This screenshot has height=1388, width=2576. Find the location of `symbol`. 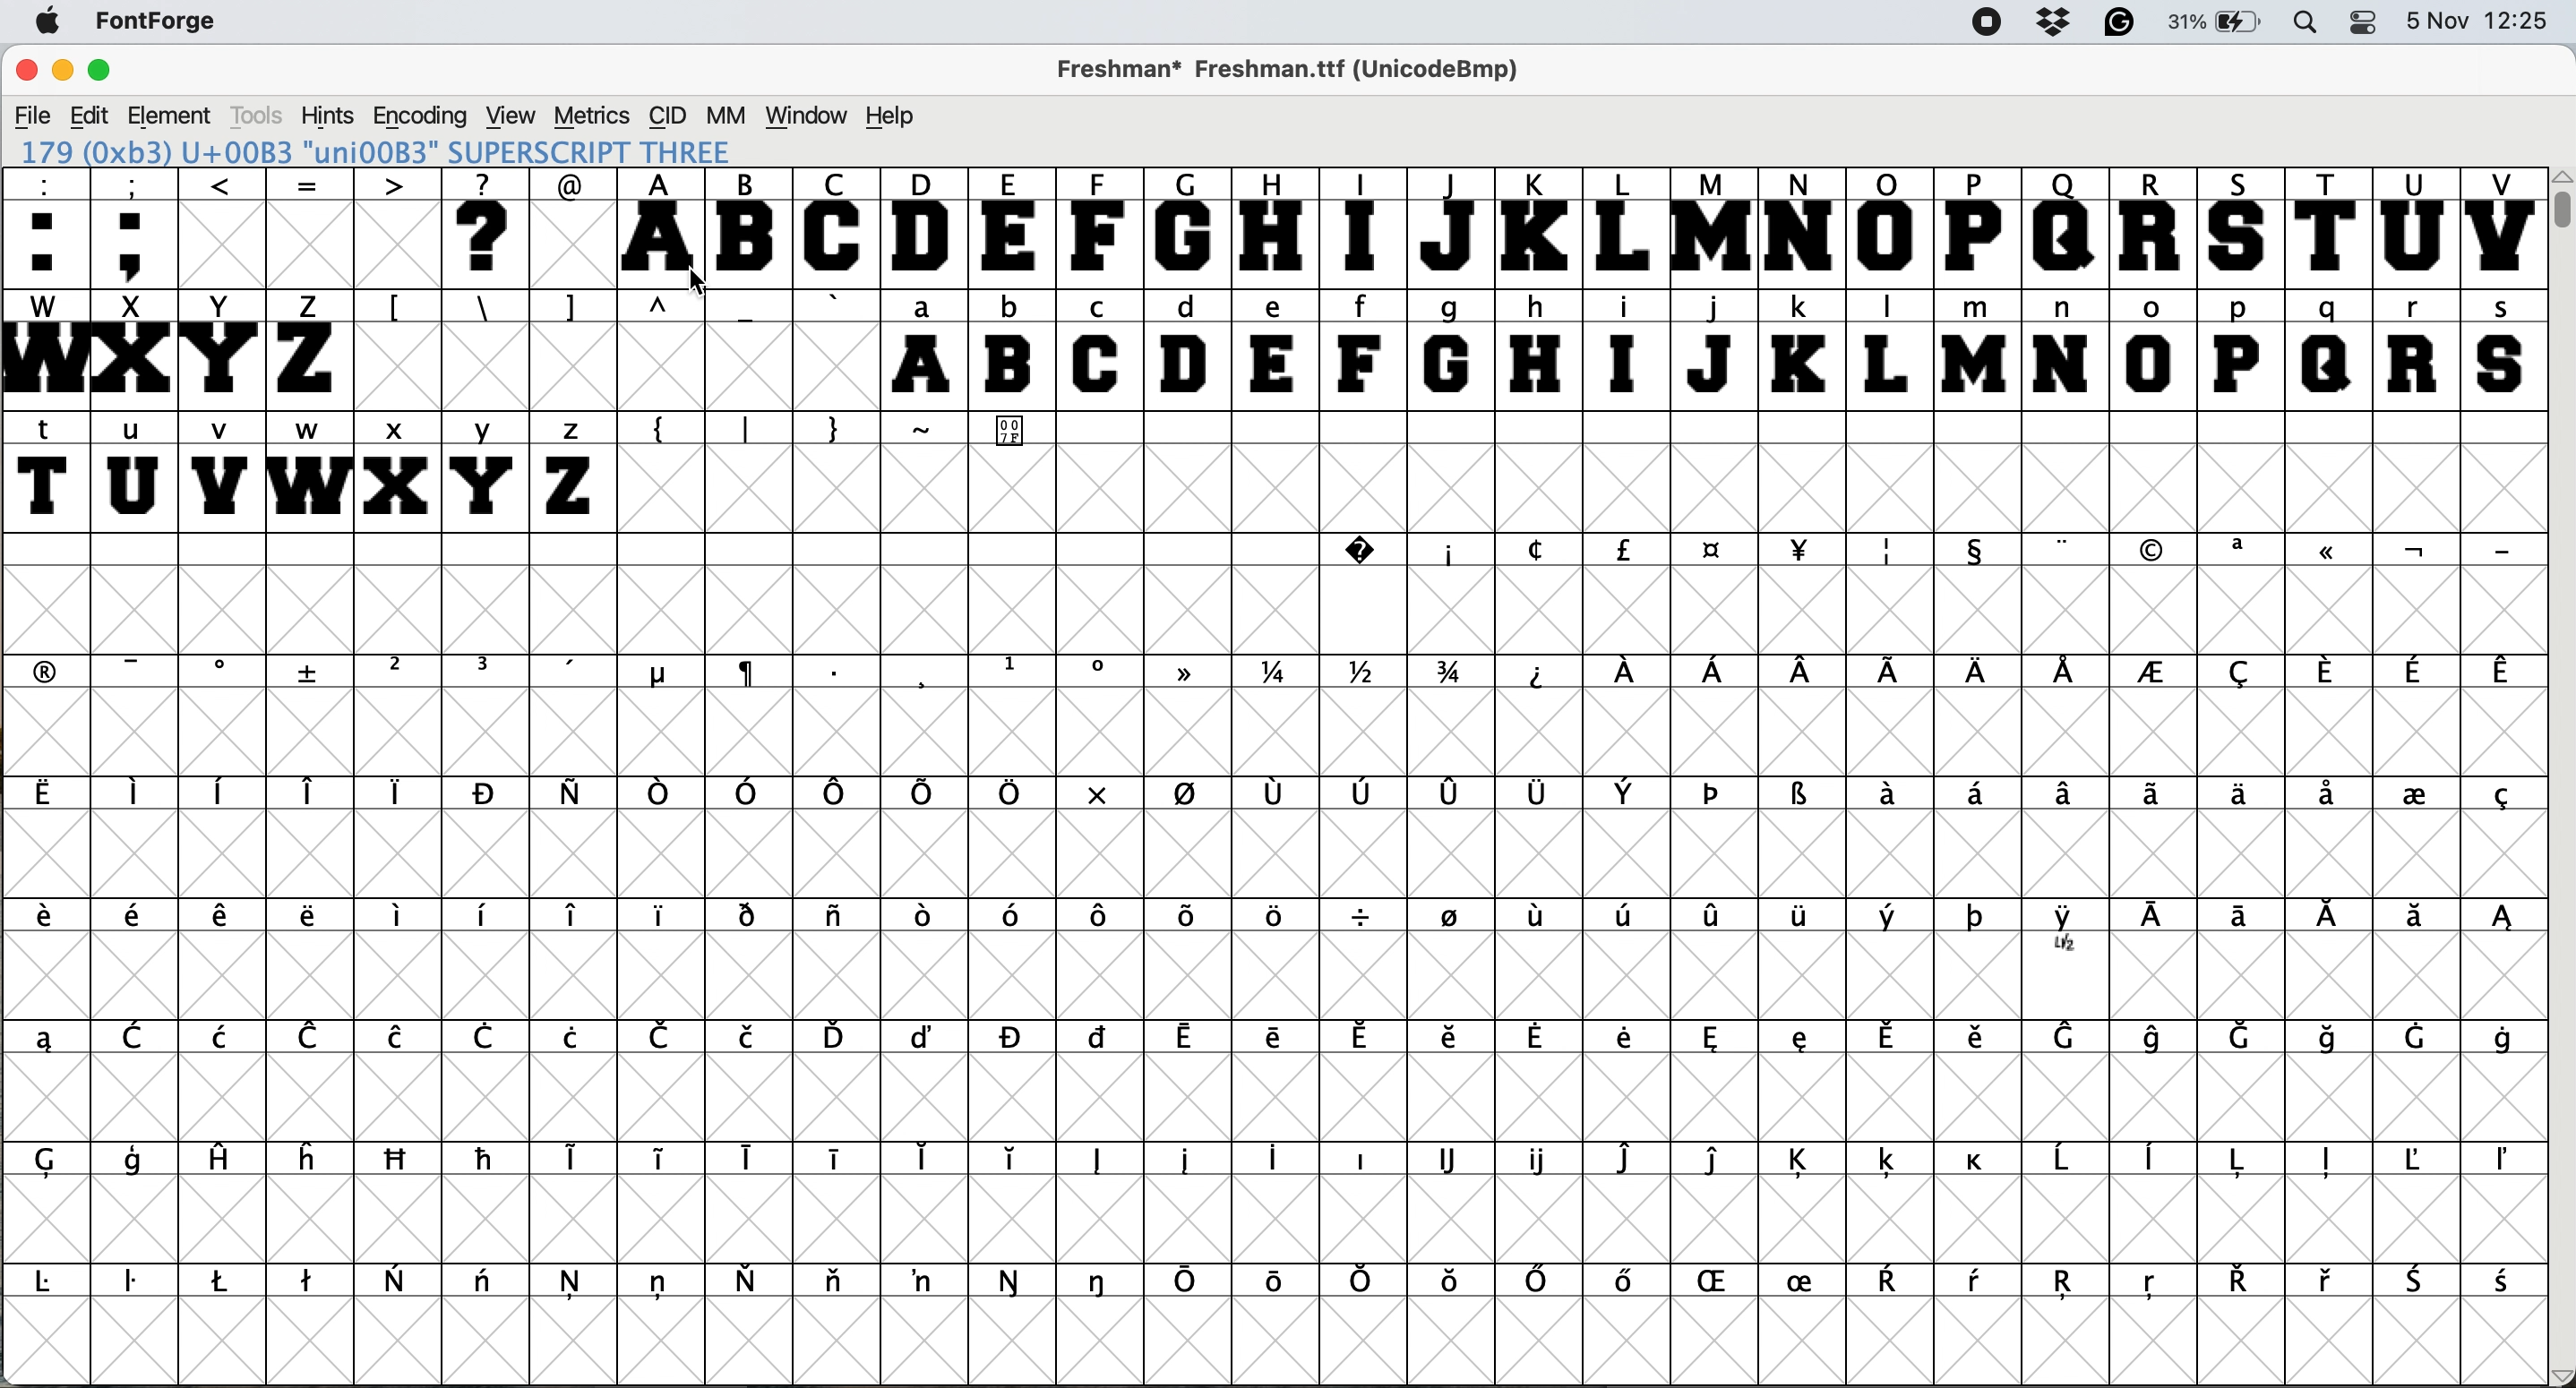

symbol is located at coordinates (1987, 1039).